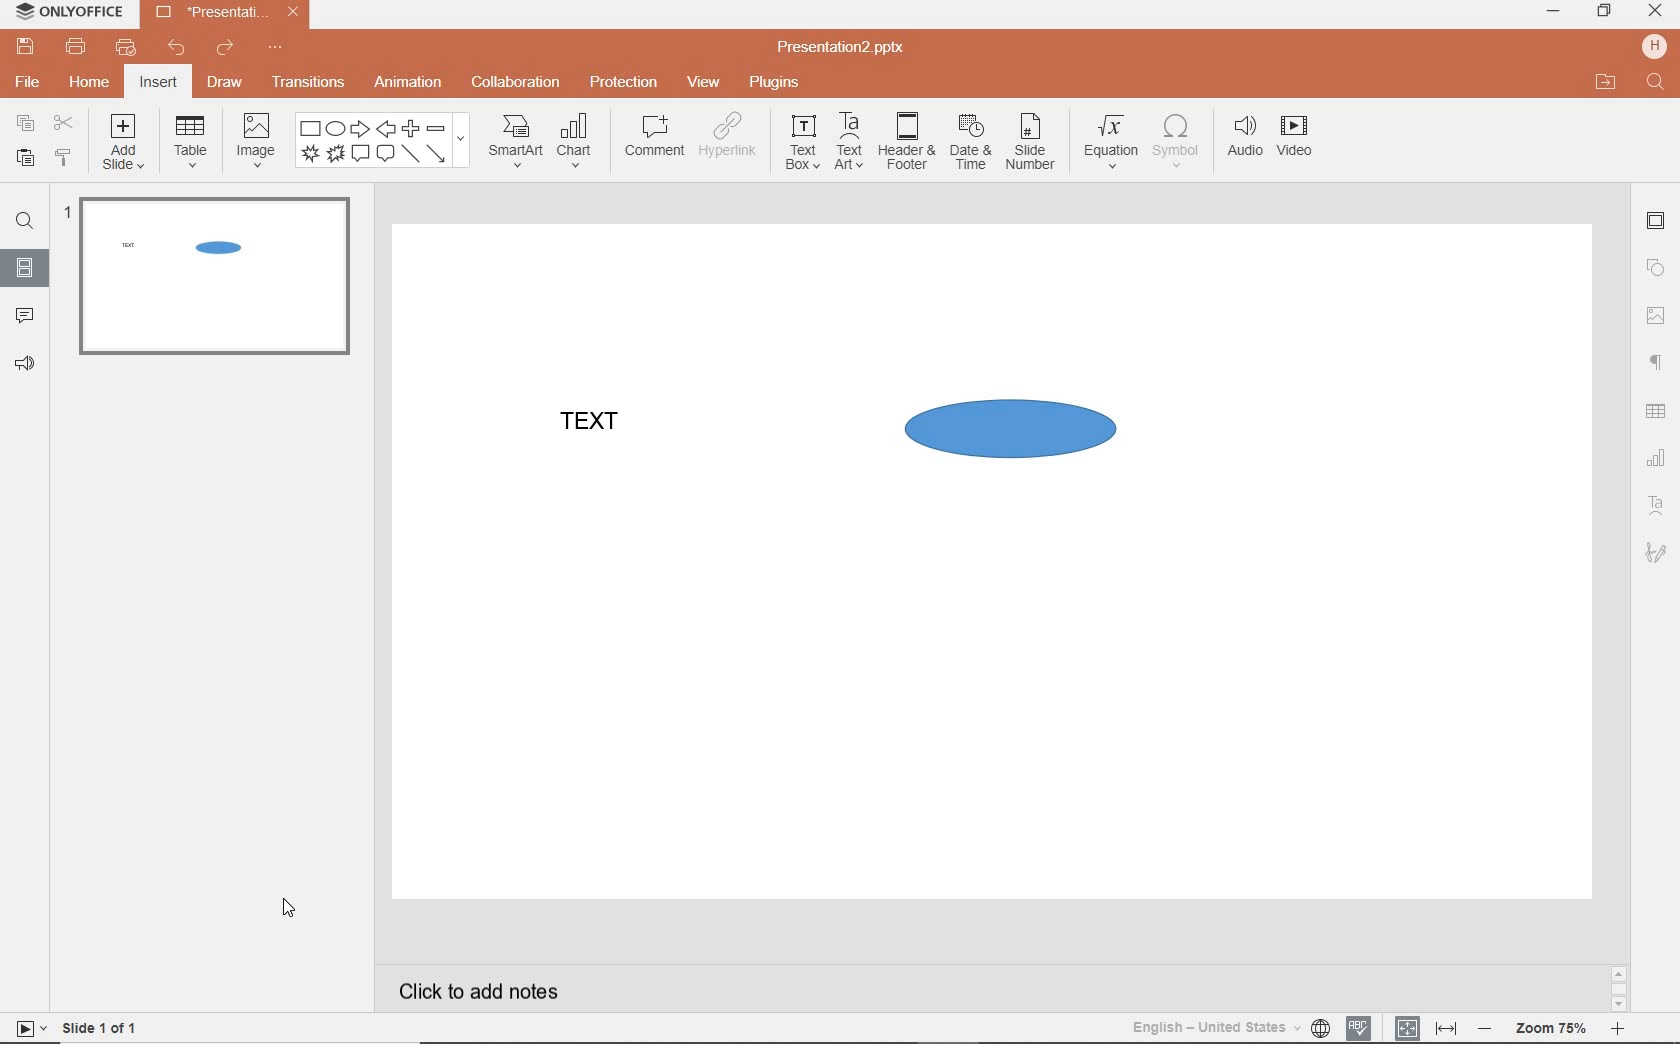  I want to click on save, so click(22, 46).